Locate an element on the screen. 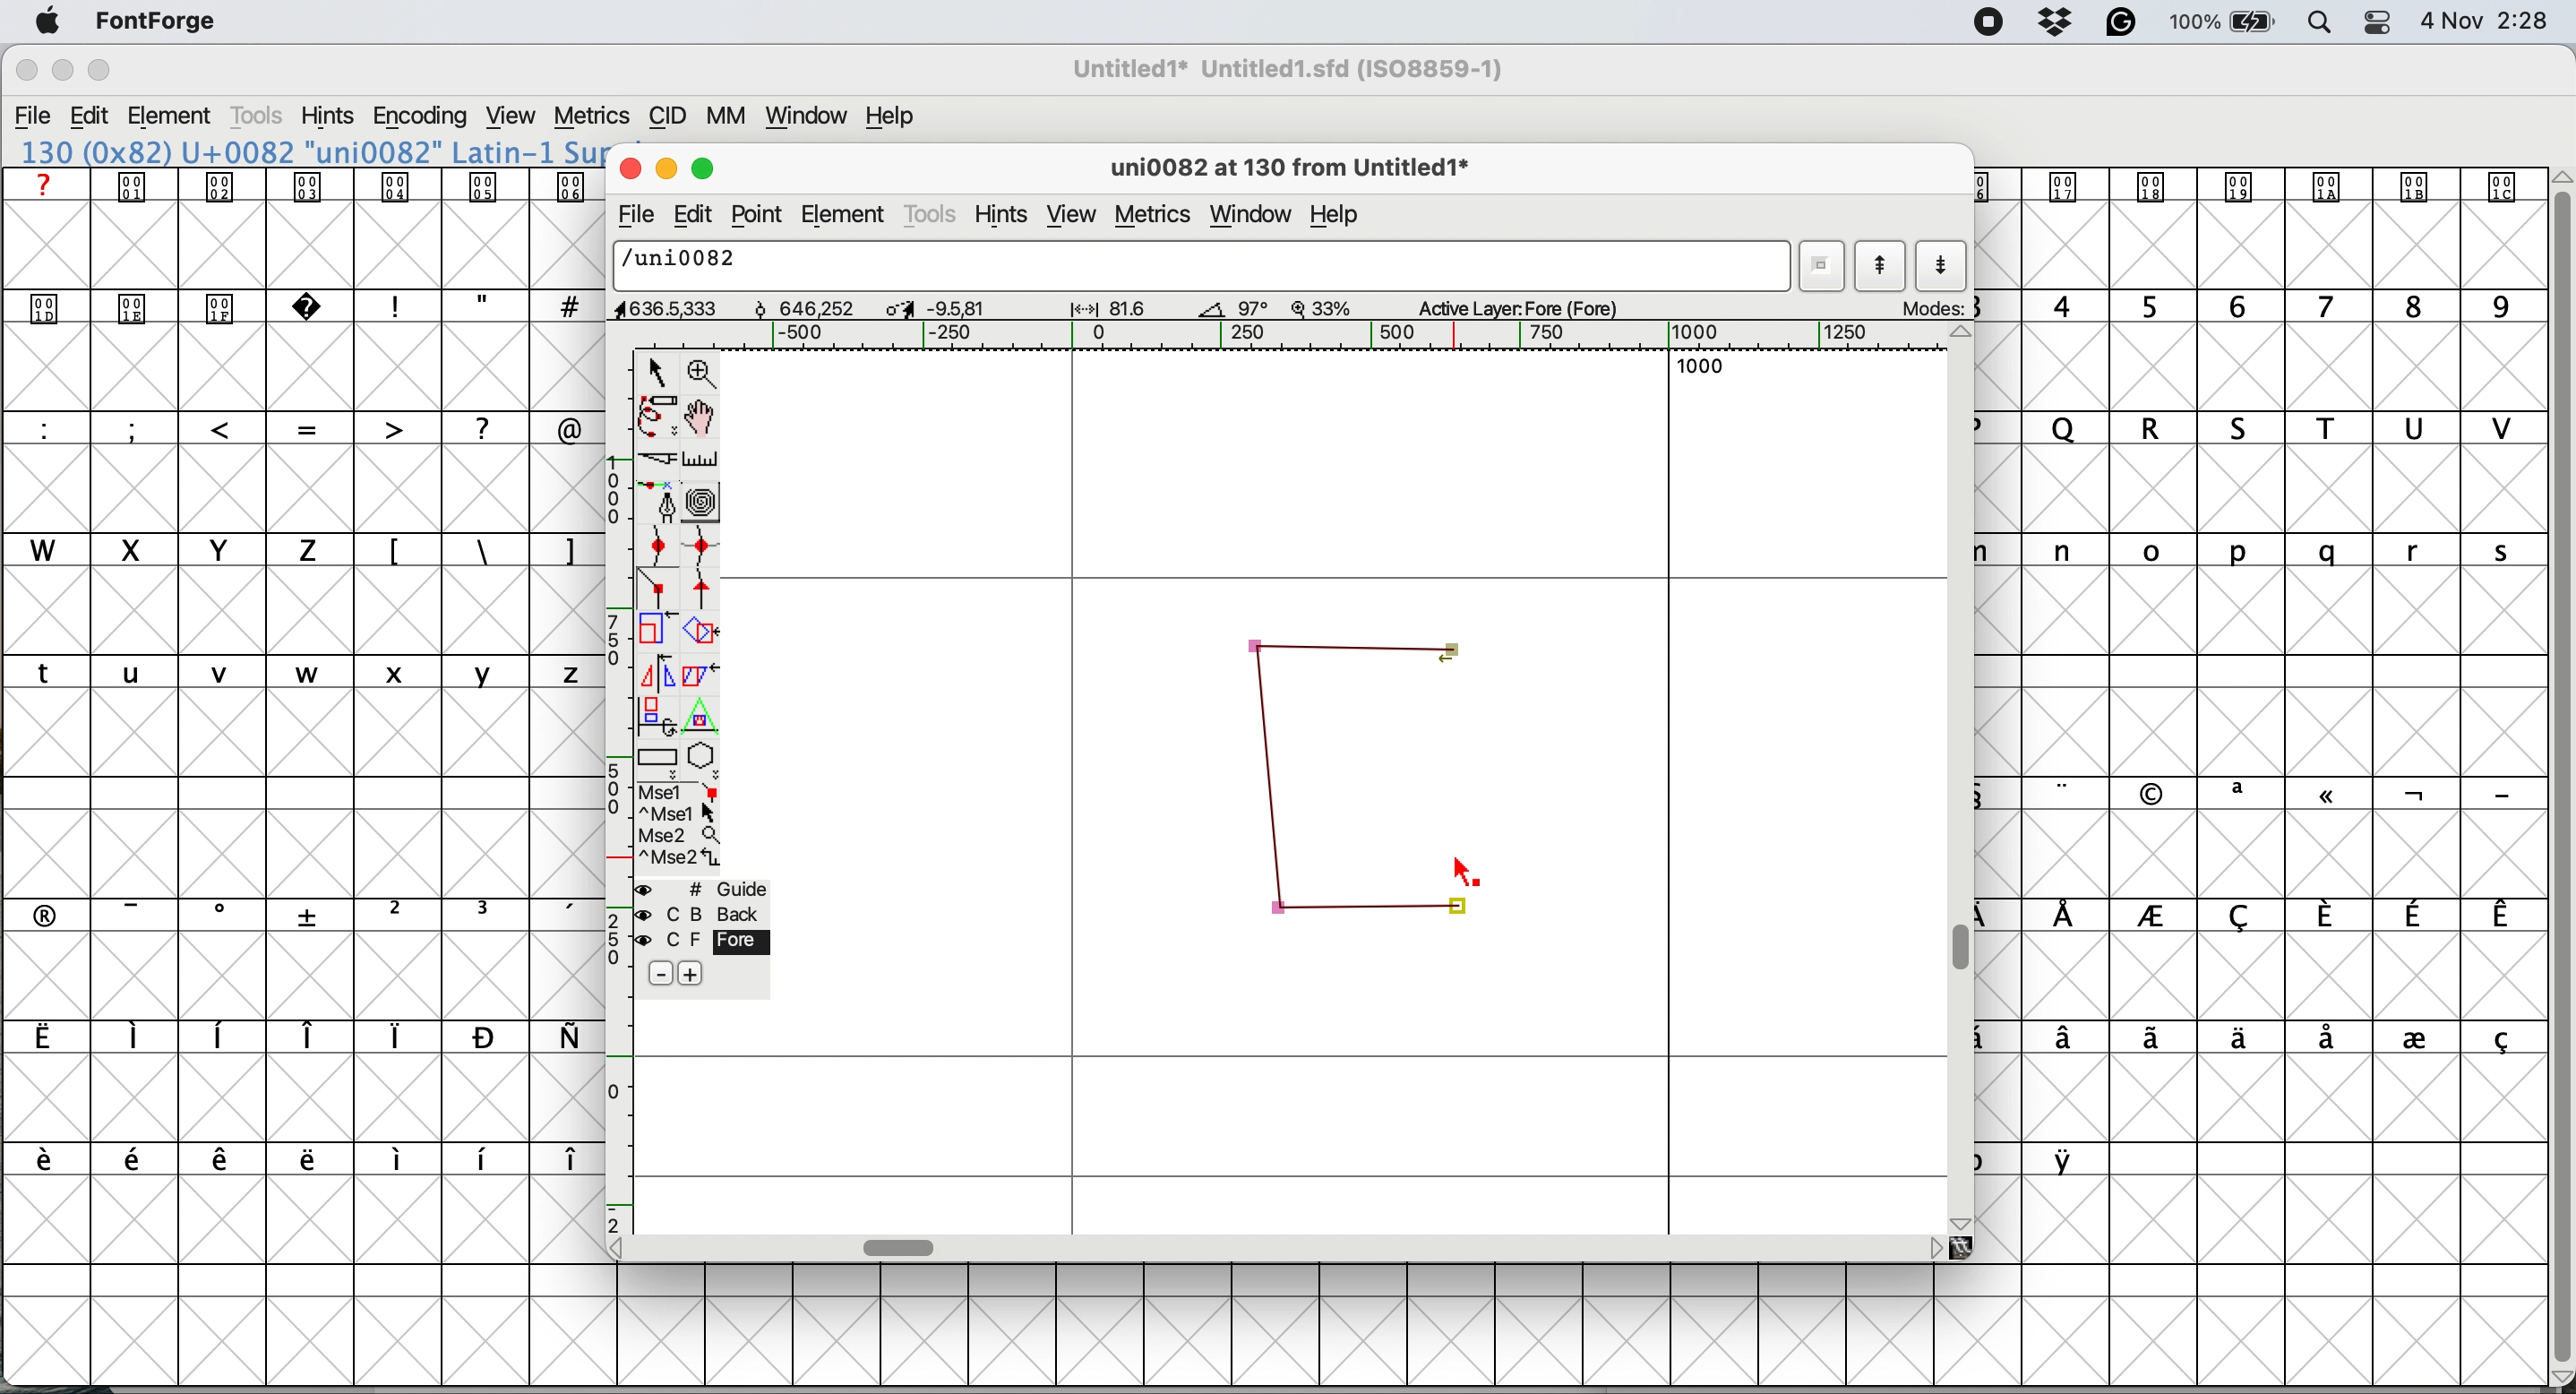 The height and width of the screenshot is (1394, 2576). corner points connected is located at coordinates (1272, 780).